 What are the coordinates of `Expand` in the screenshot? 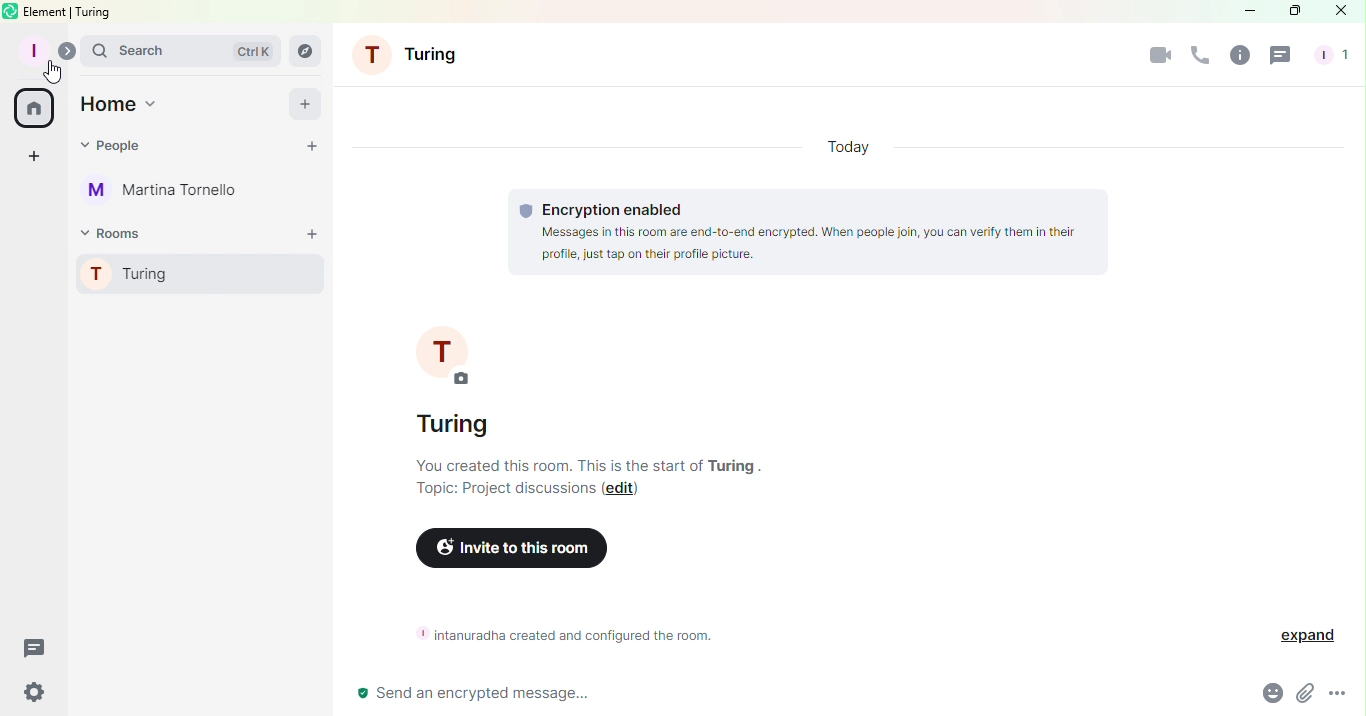 It's located at (66, 50).